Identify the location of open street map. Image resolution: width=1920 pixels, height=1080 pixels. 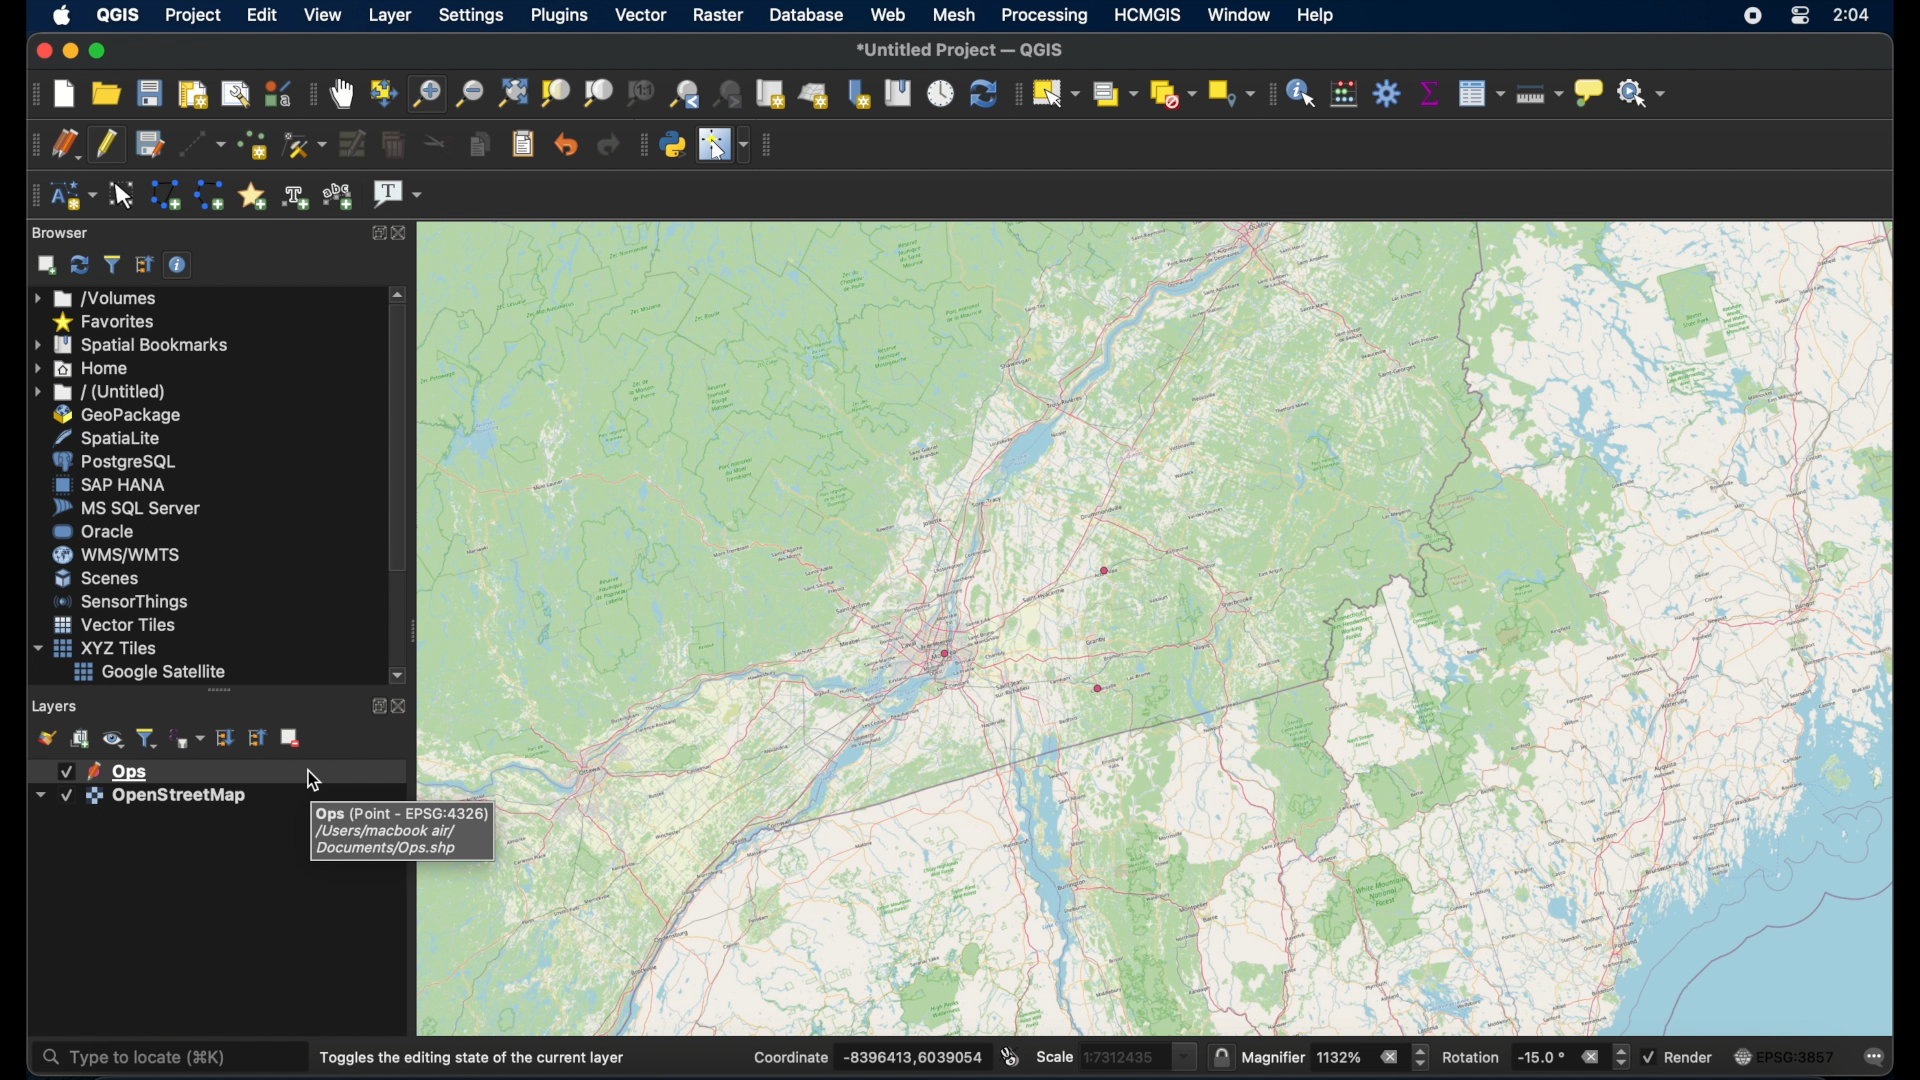
(710, 792).